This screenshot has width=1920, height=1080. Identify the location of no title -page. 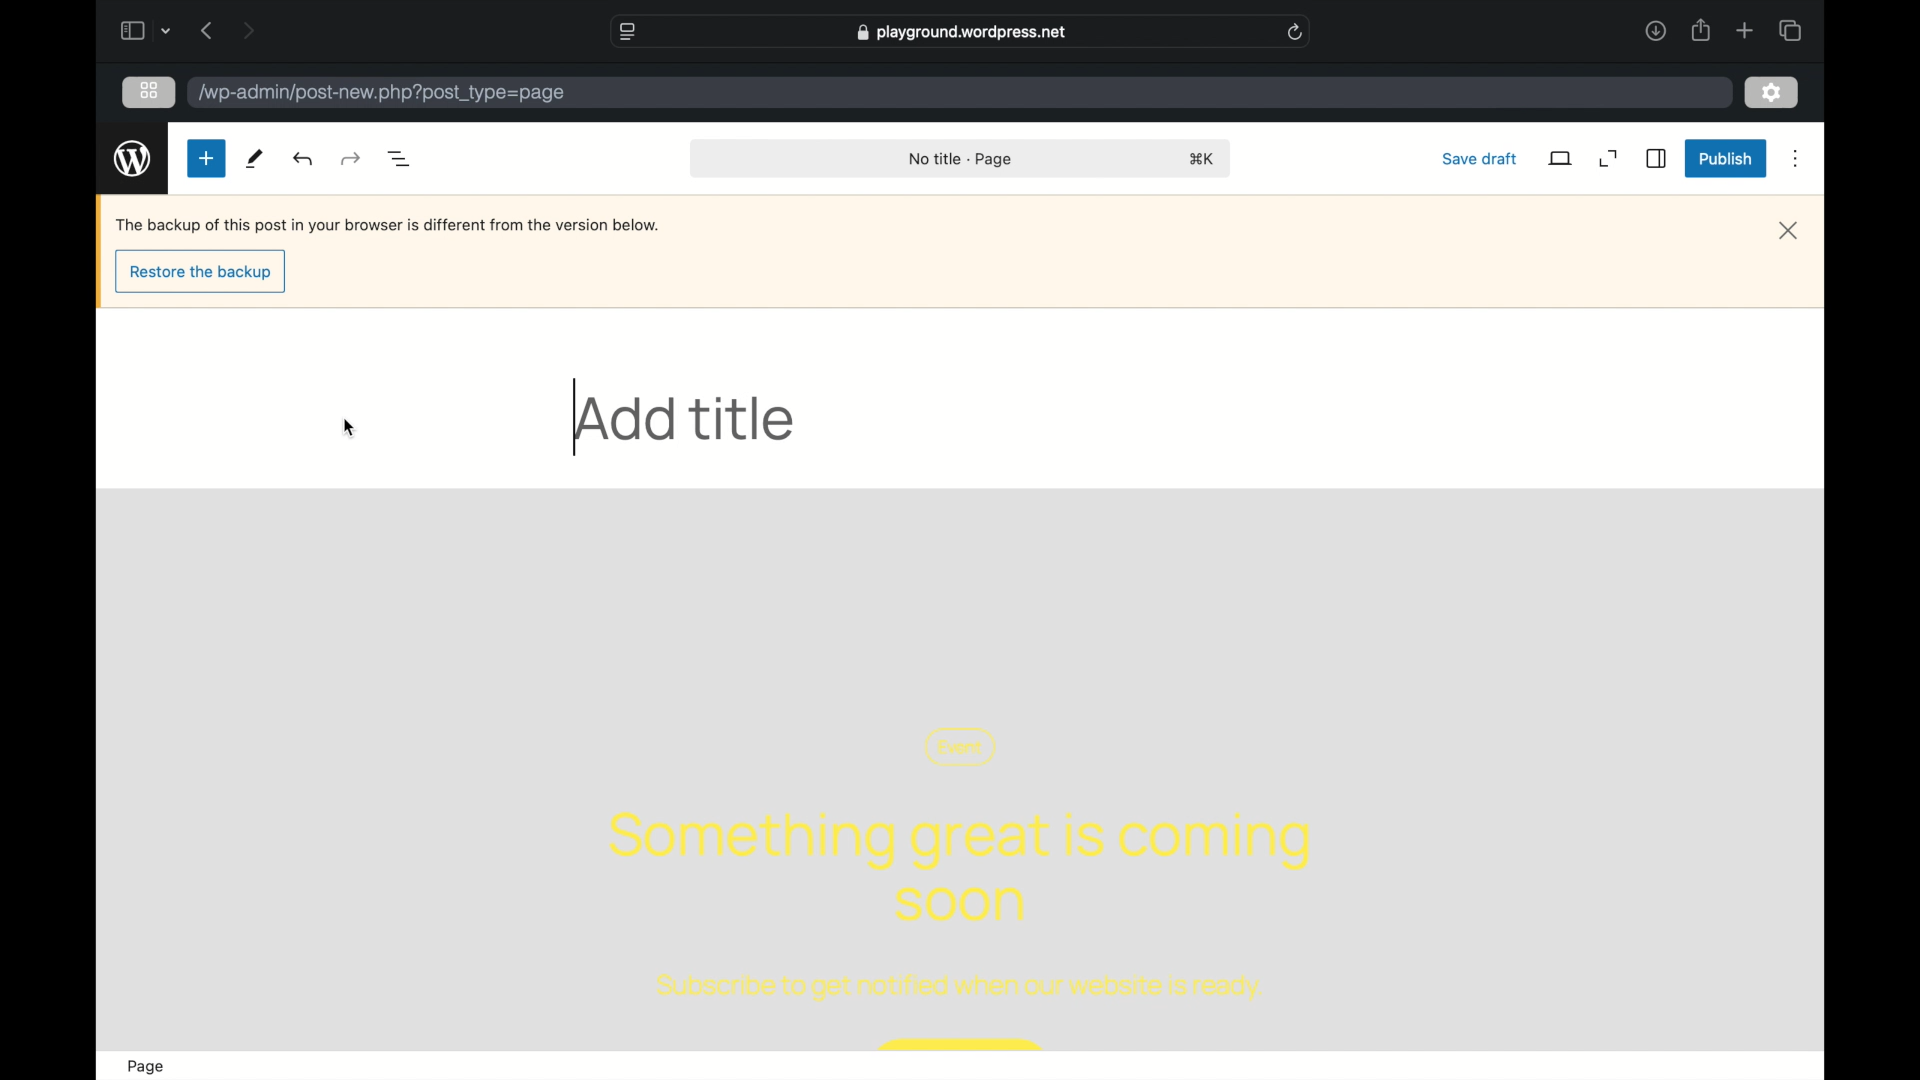
(962, 161).